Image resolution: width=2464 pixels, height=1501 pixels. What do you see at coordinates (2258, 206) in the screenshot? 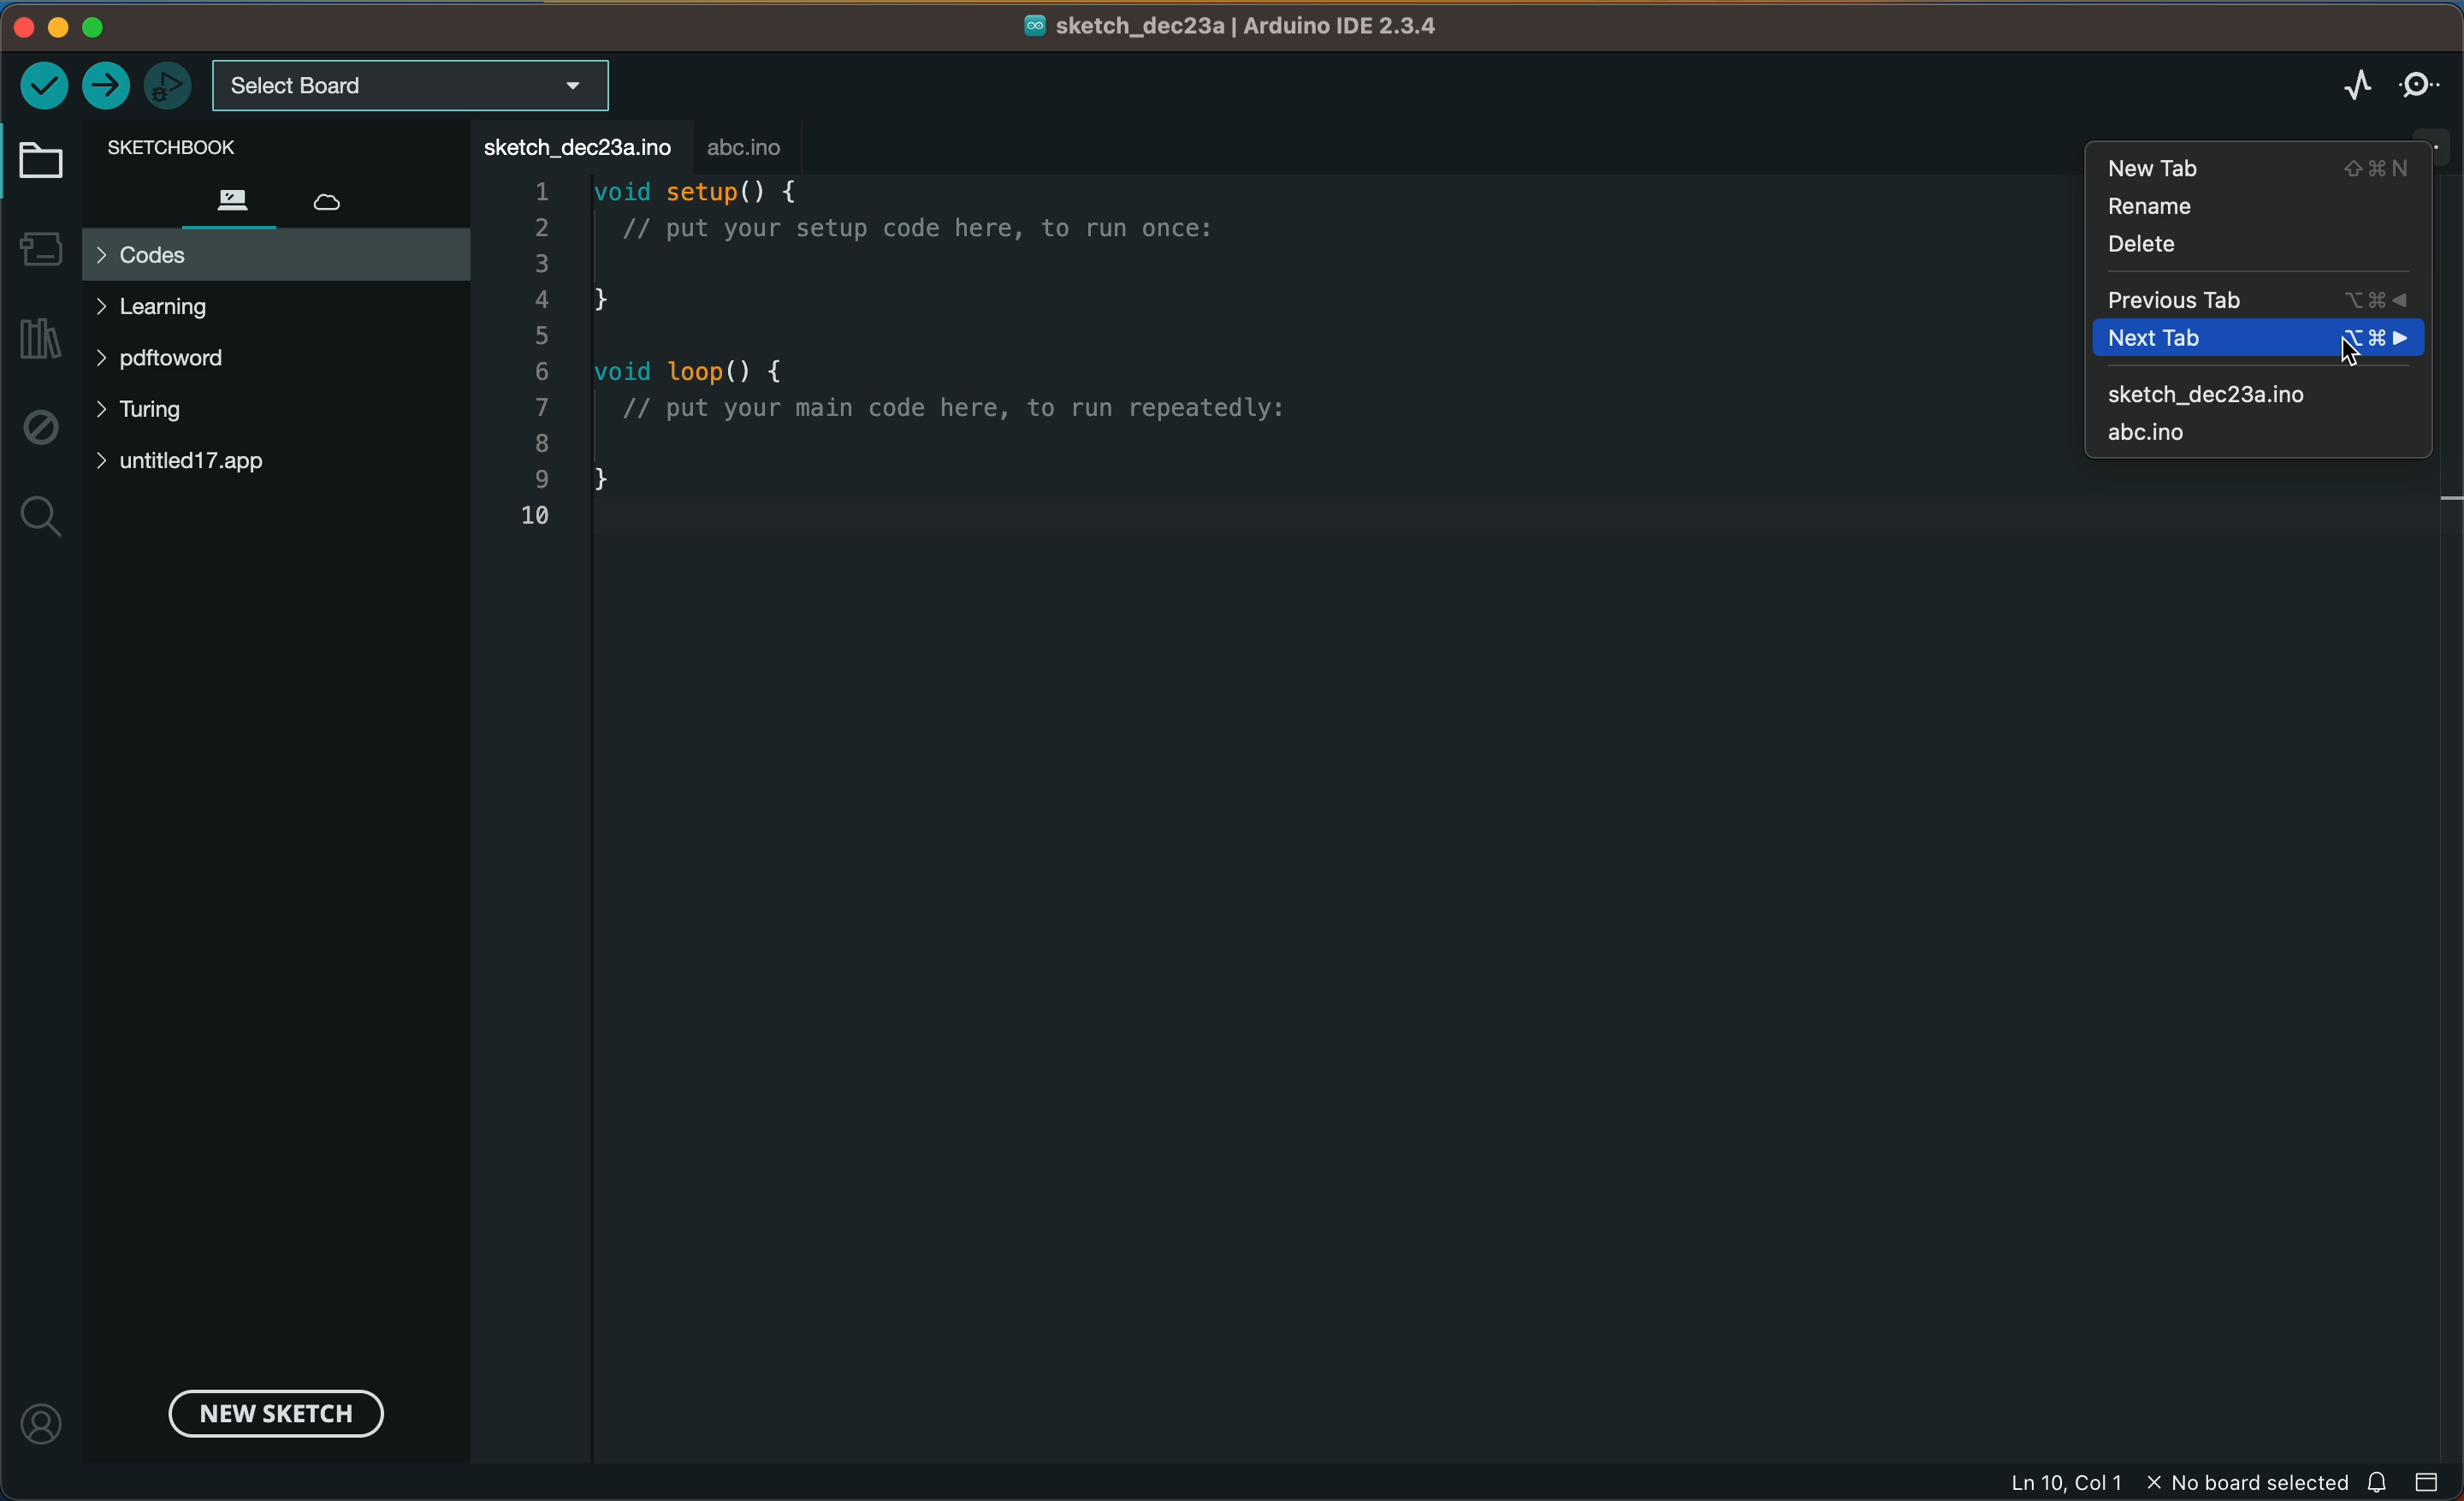
I see `rename` at bounding box center [2258, 206].